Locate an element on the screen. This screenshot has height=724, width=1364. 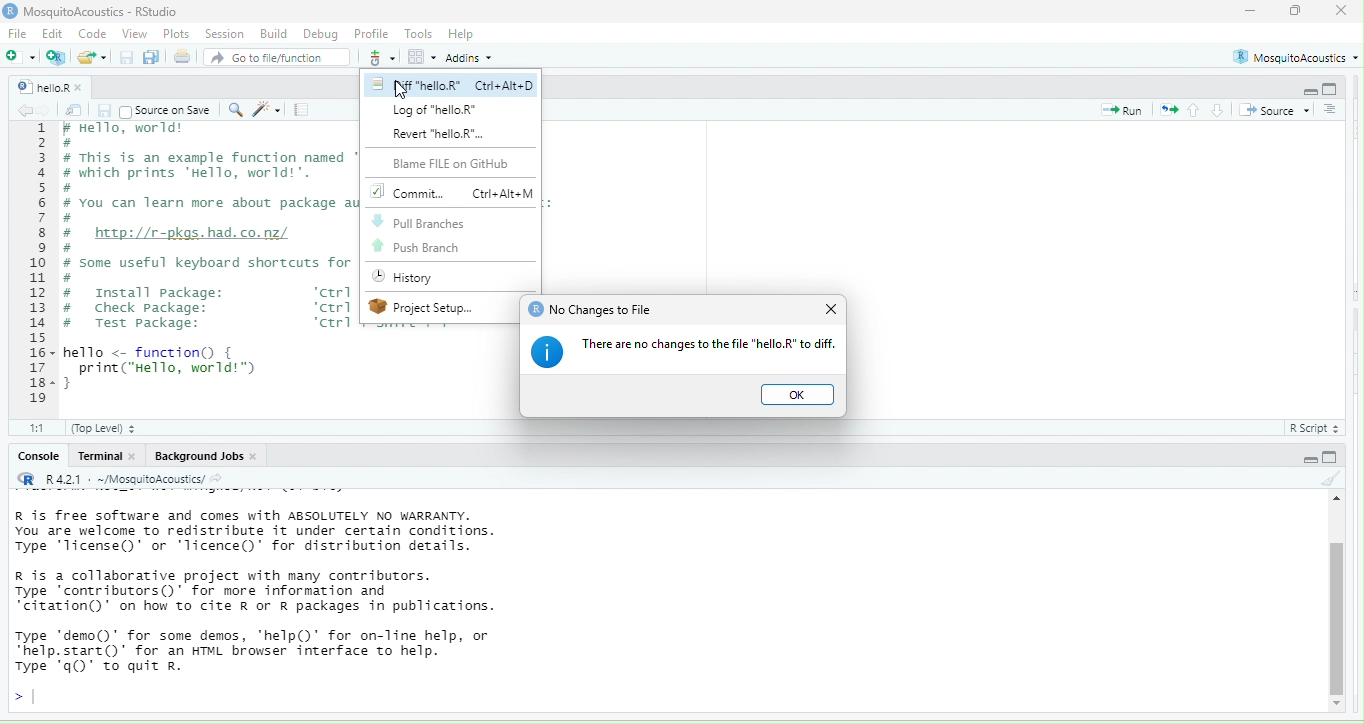
R Script  is located at coordinates (1318, 427).